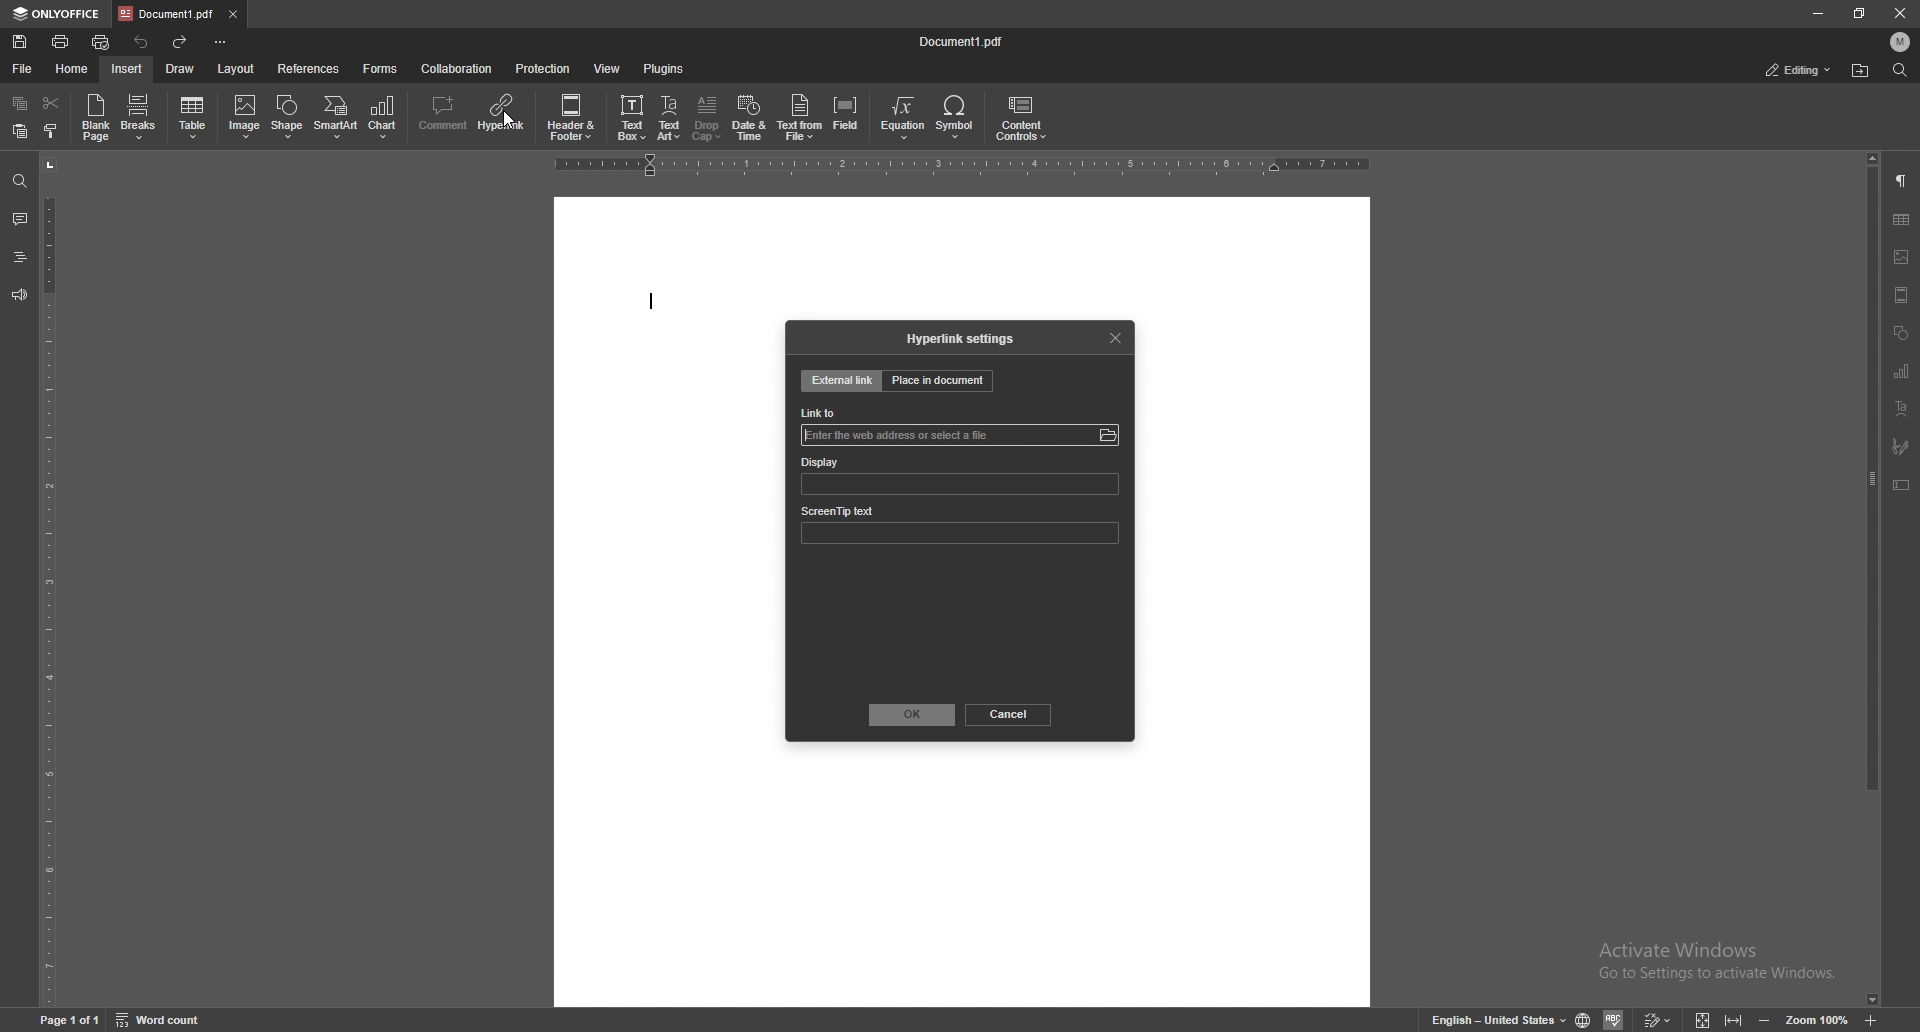 The image size is (1920, 1032). Describe the element at coordinates (508, 122) in the screenshot. I see `cursor` at that location.